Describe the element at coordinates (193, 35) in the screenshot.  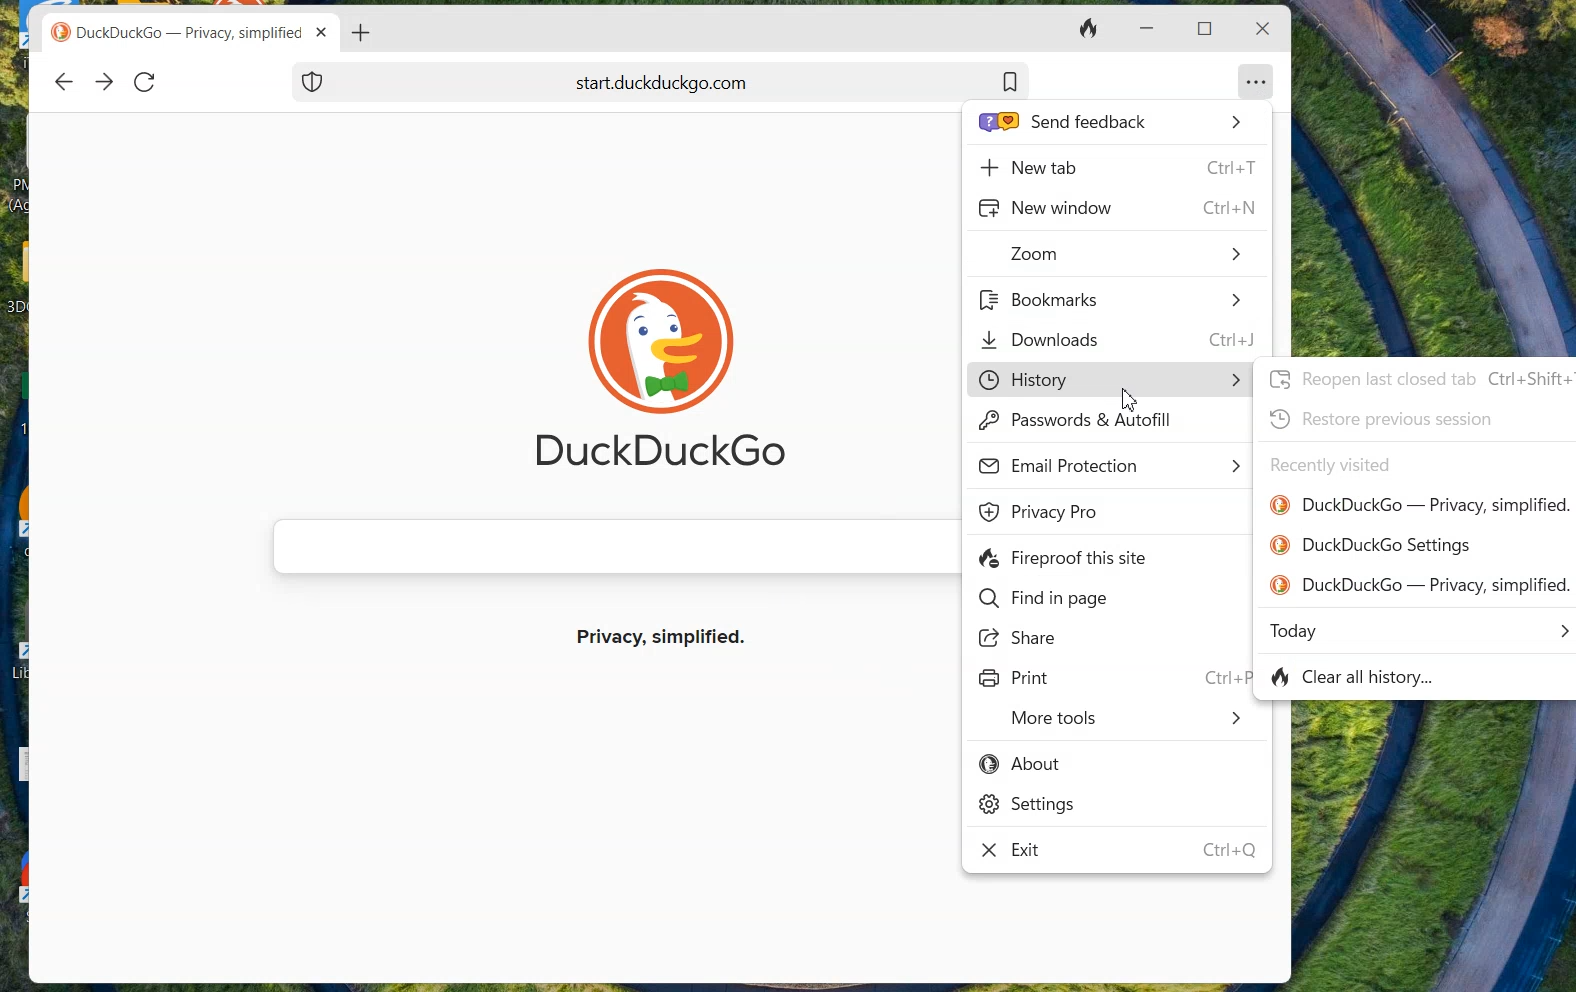
I see `DuckDuckGo — Privacy, simplified` at that location.